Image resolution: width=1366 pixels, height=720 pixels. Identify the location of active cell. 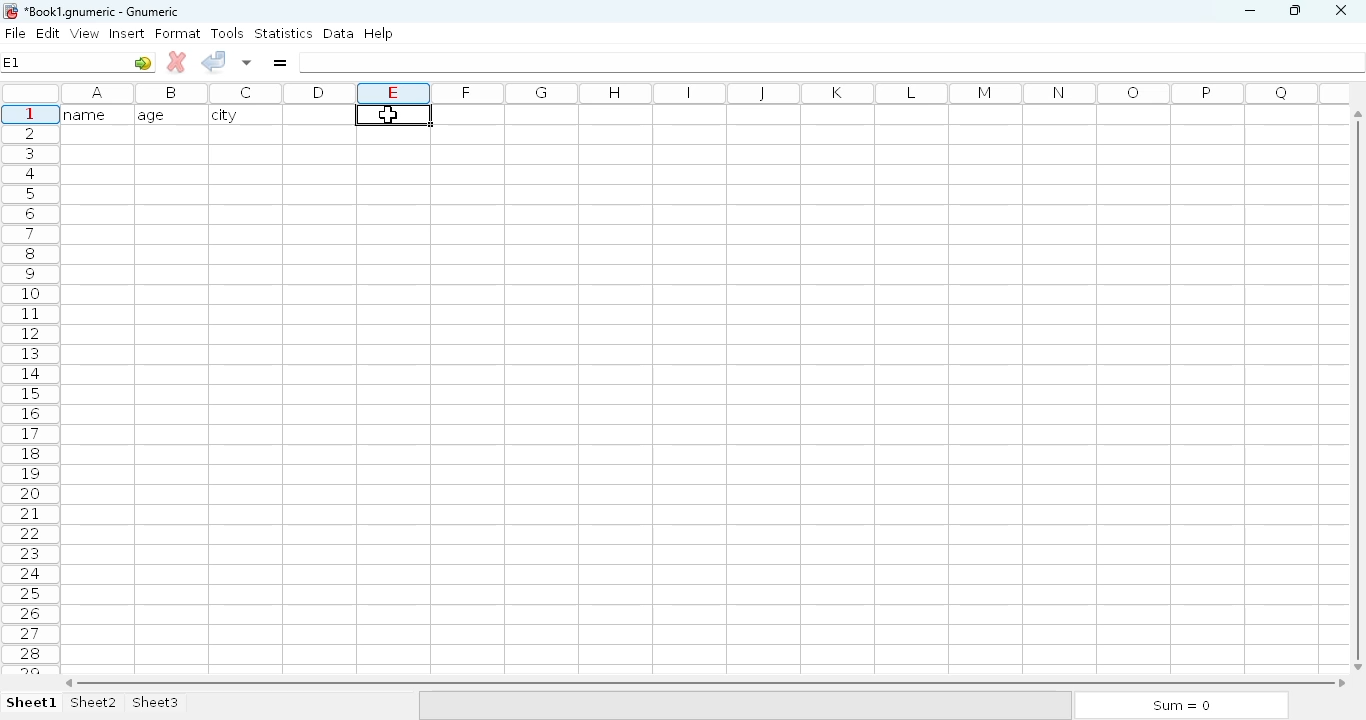
(393, 114).